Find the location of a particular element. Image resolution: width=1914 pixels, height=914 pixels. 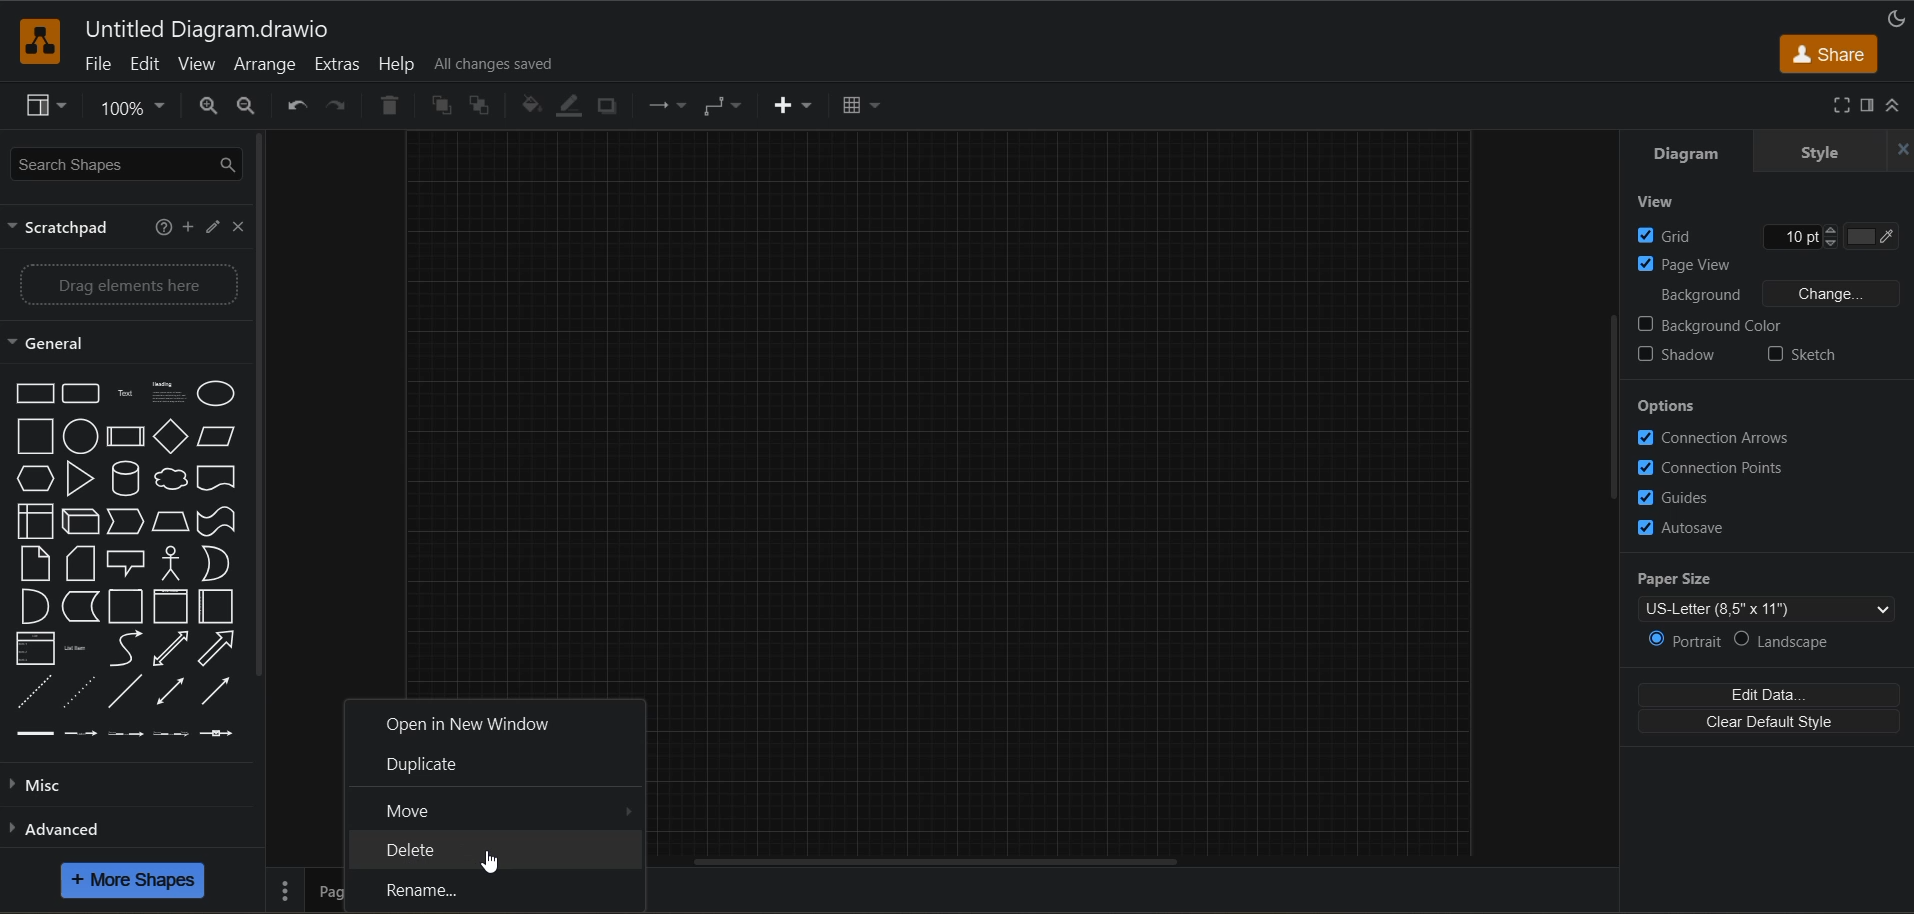

options is located at coordinates (1671, 404).